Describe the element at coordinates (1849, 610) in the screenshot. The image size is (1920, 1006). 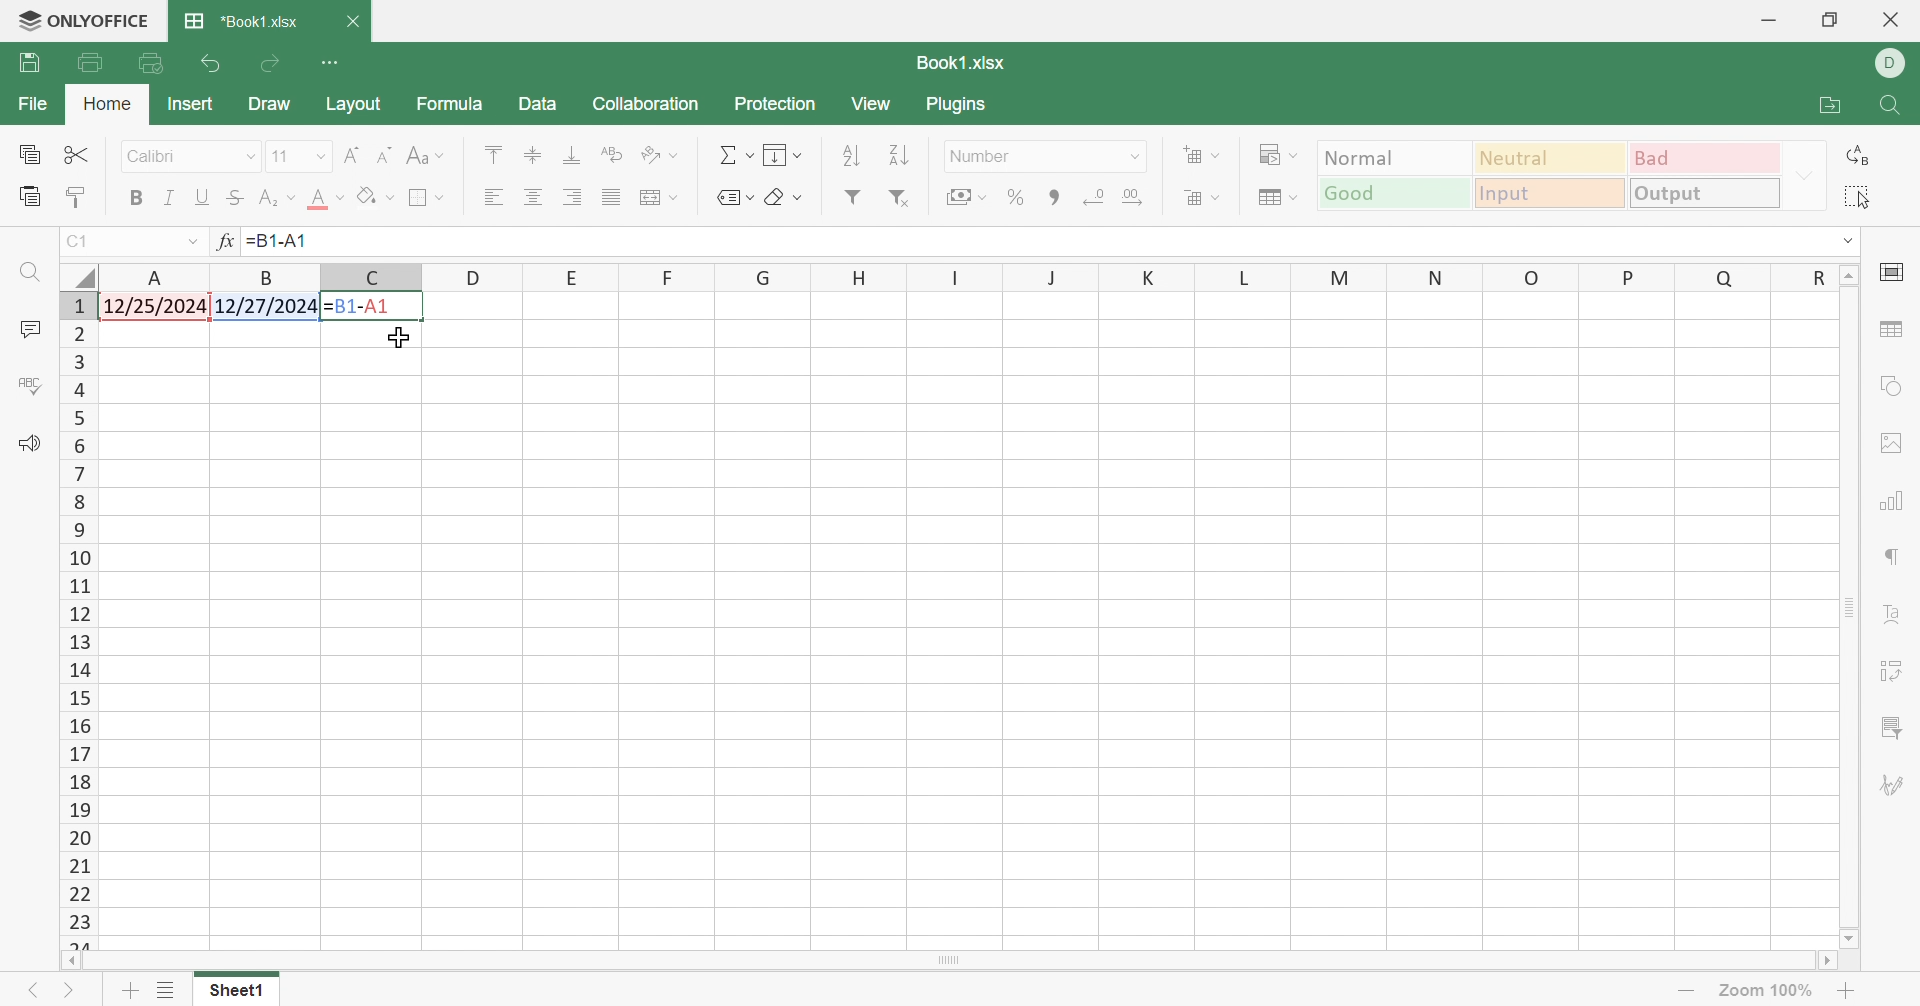
I see `Scroll Bar` at that location.